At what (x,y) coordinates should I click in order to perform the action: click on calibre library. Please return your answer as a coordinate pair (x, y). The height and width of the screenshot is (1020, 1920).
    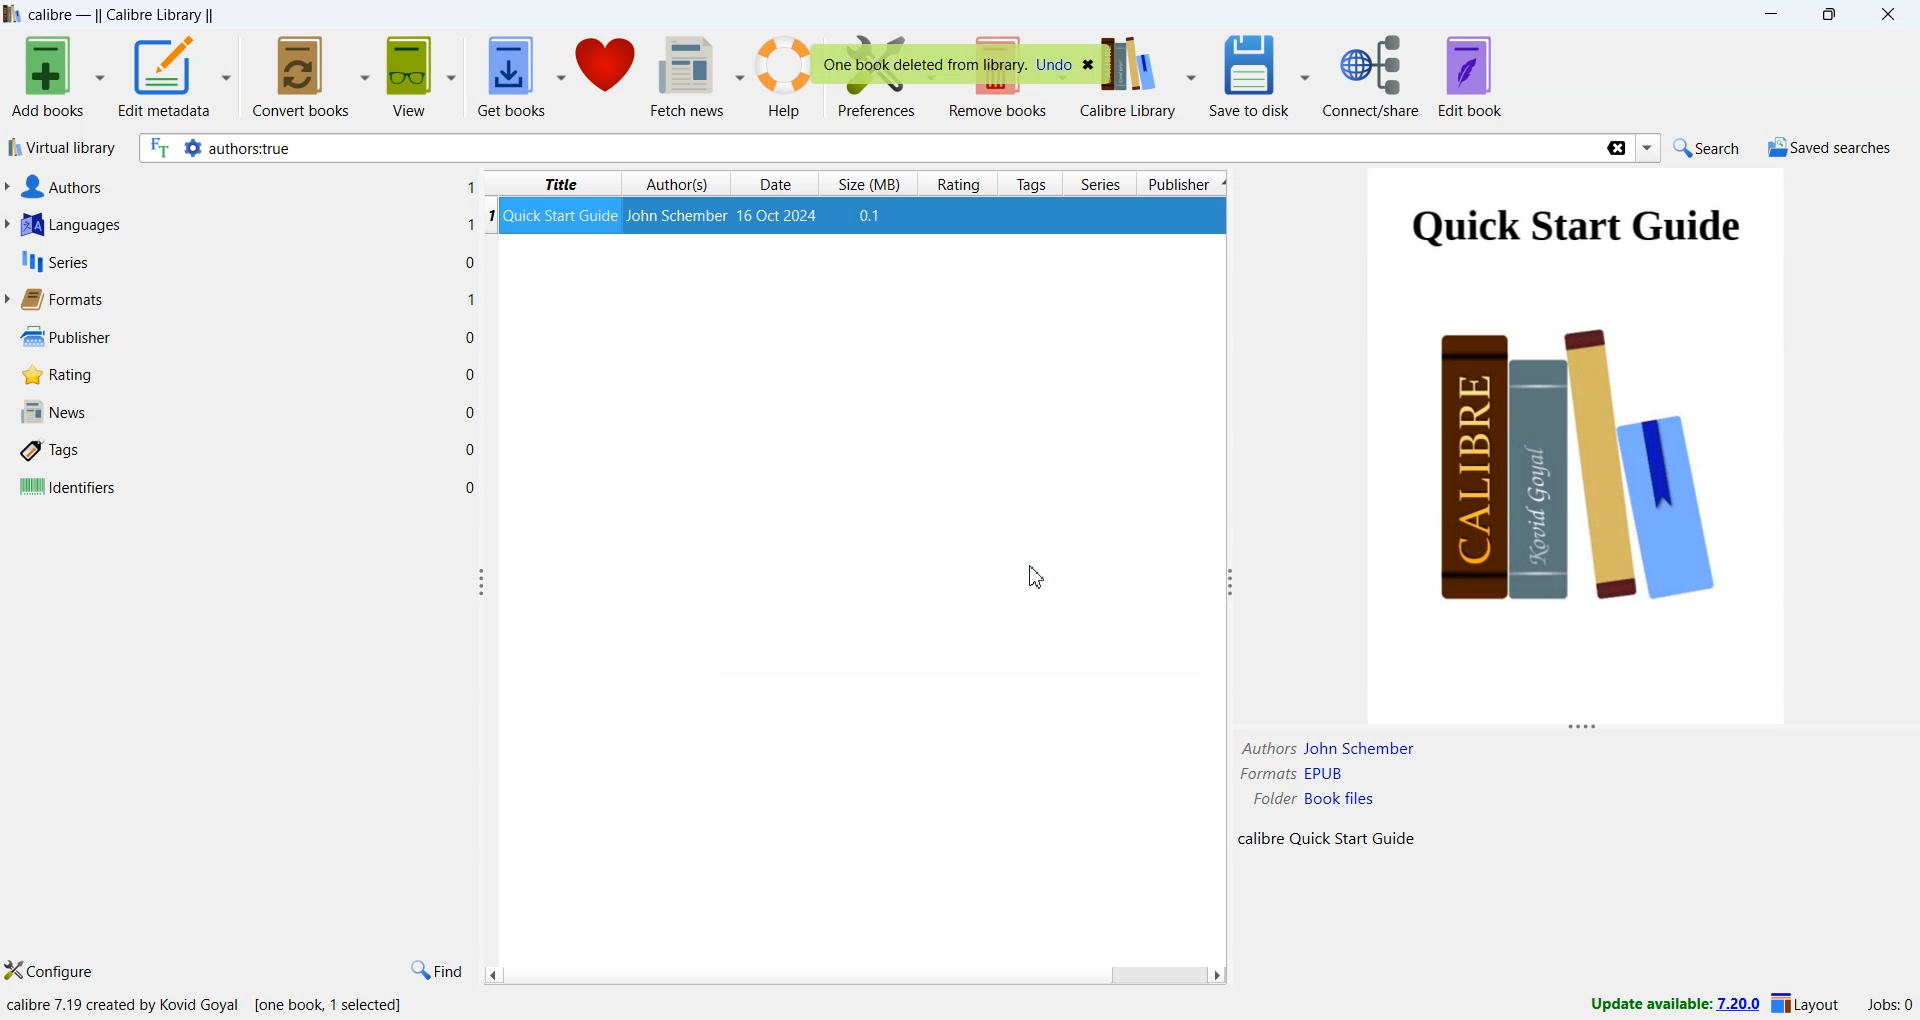
    Looking at the image, I should click on (159, 16).